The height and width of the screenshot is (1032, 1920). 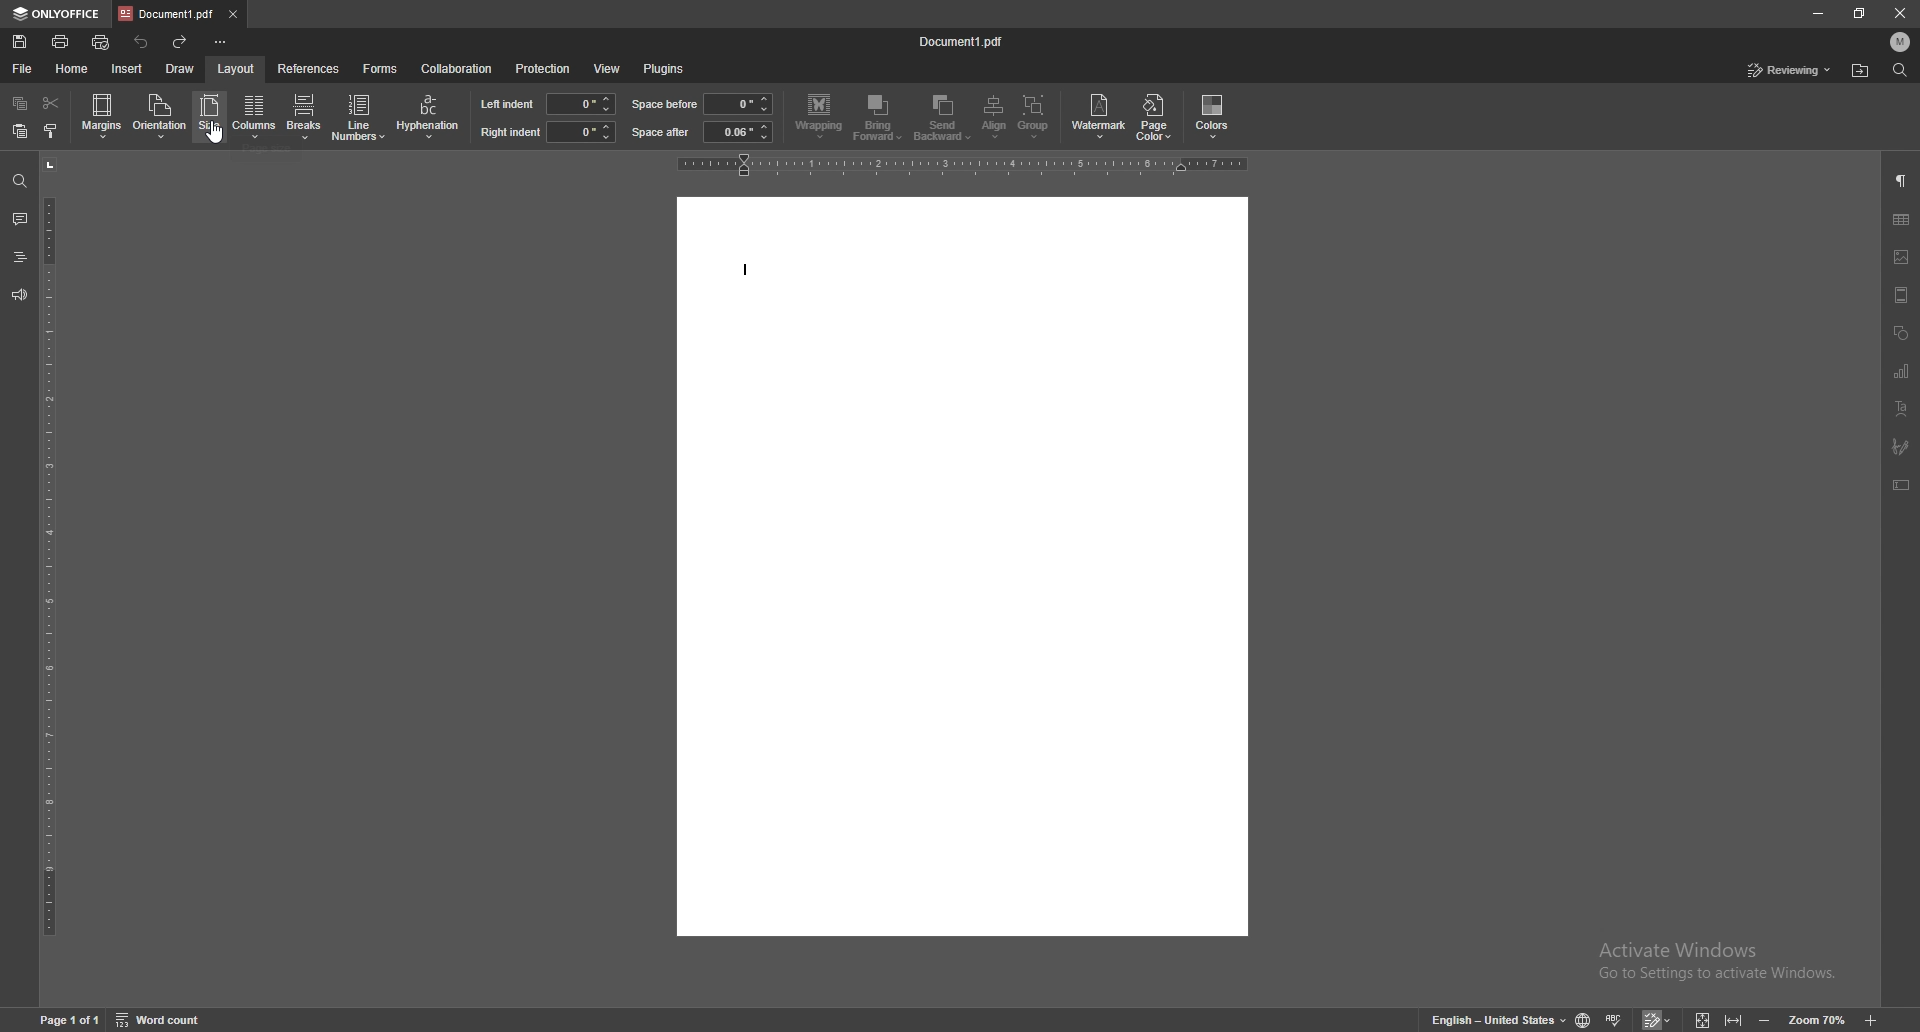 What do you see at coordinates (361, 116) in the screenshot?
I see `line numbers` at bounding box center [361, 116].